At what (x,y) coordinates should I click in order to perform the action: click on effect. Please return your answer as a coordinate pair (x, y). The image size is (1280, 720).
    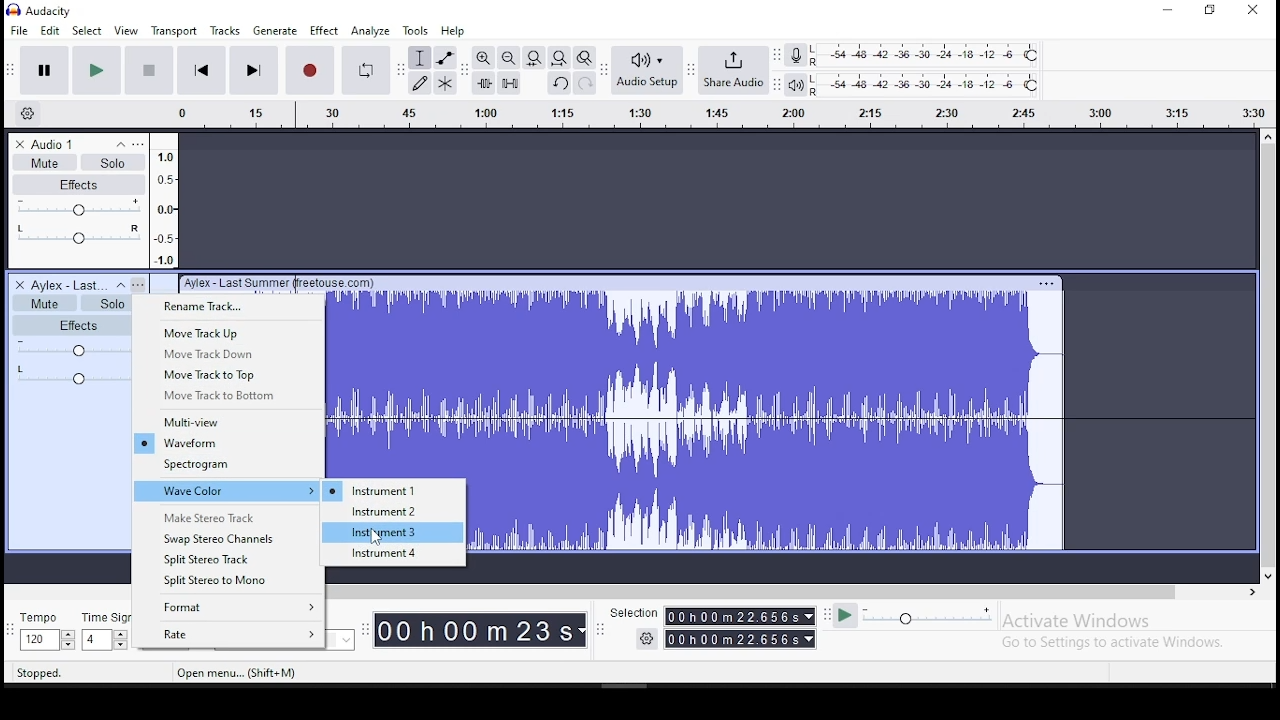
    Looking at the image, I should click on (326, 30).